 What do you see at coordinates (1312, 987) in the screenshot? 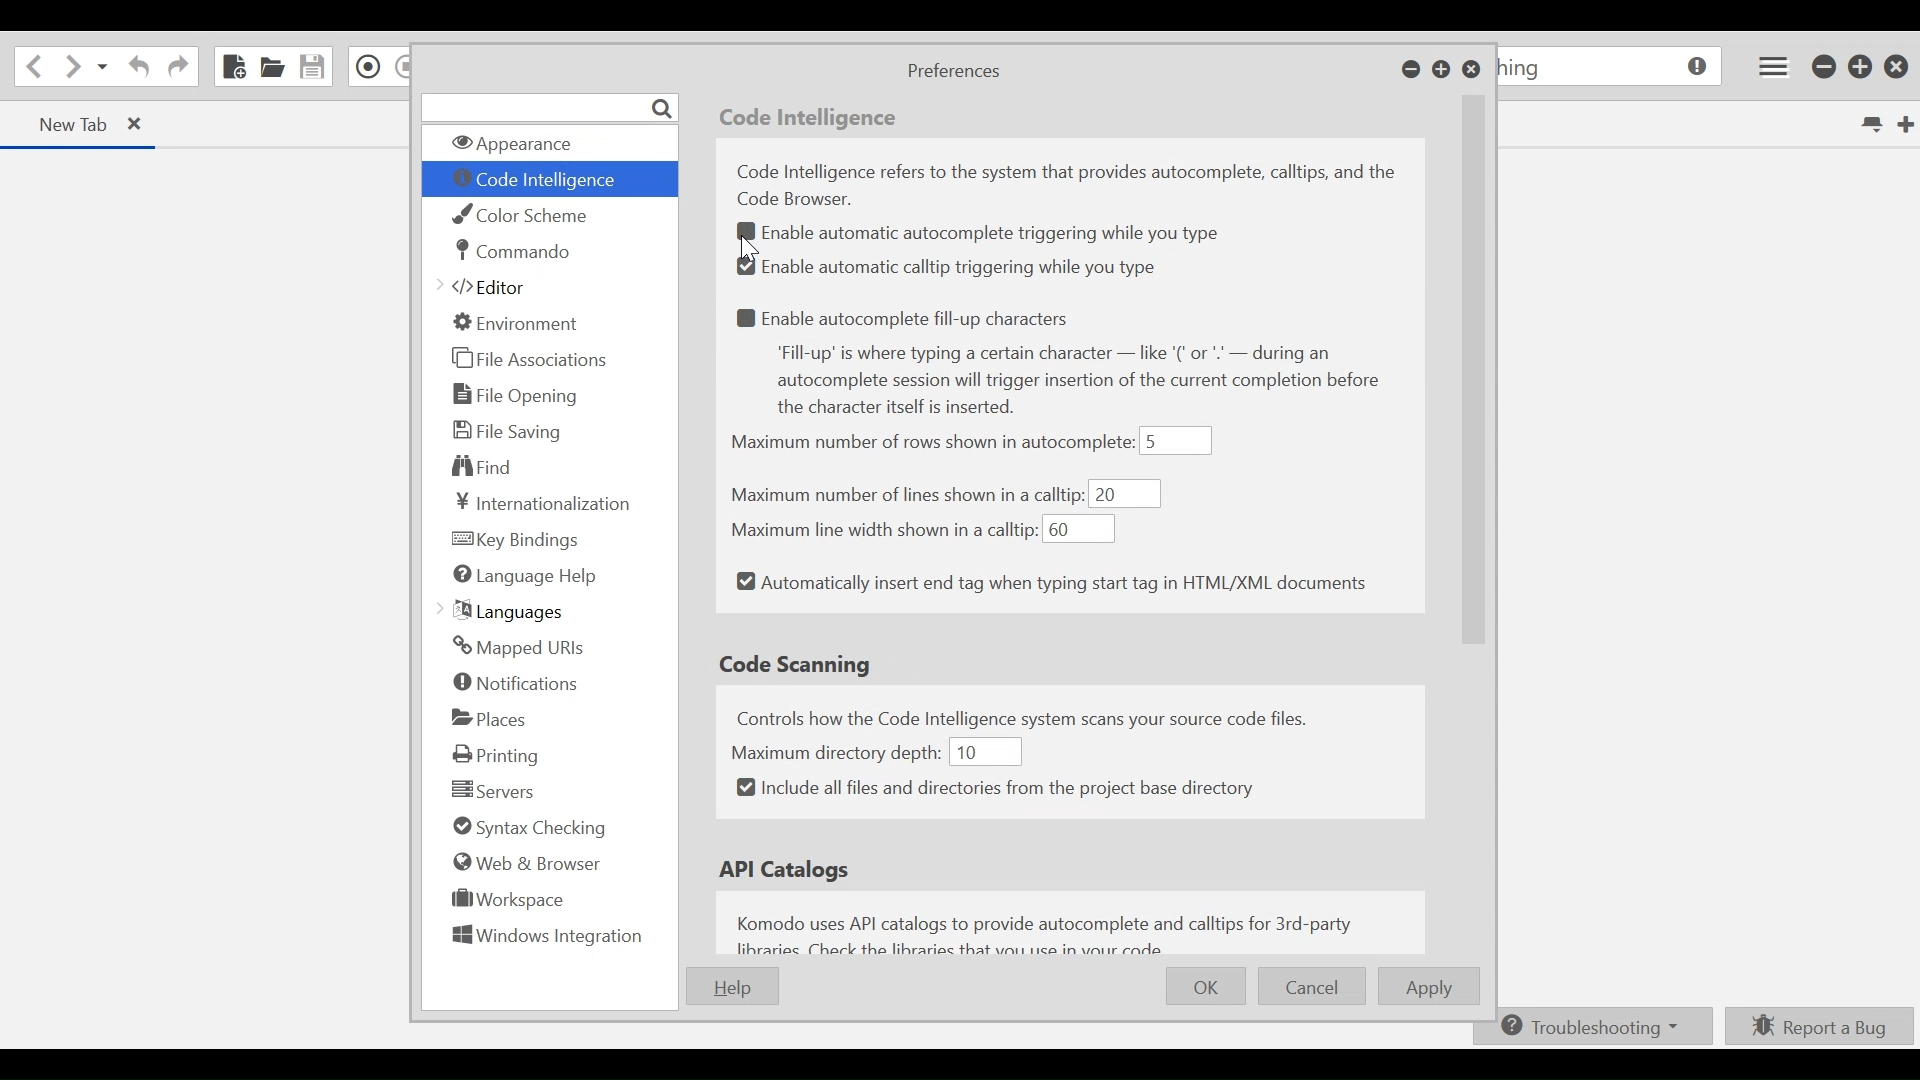
I see `Cancel` at bounding box center [1312, 987].